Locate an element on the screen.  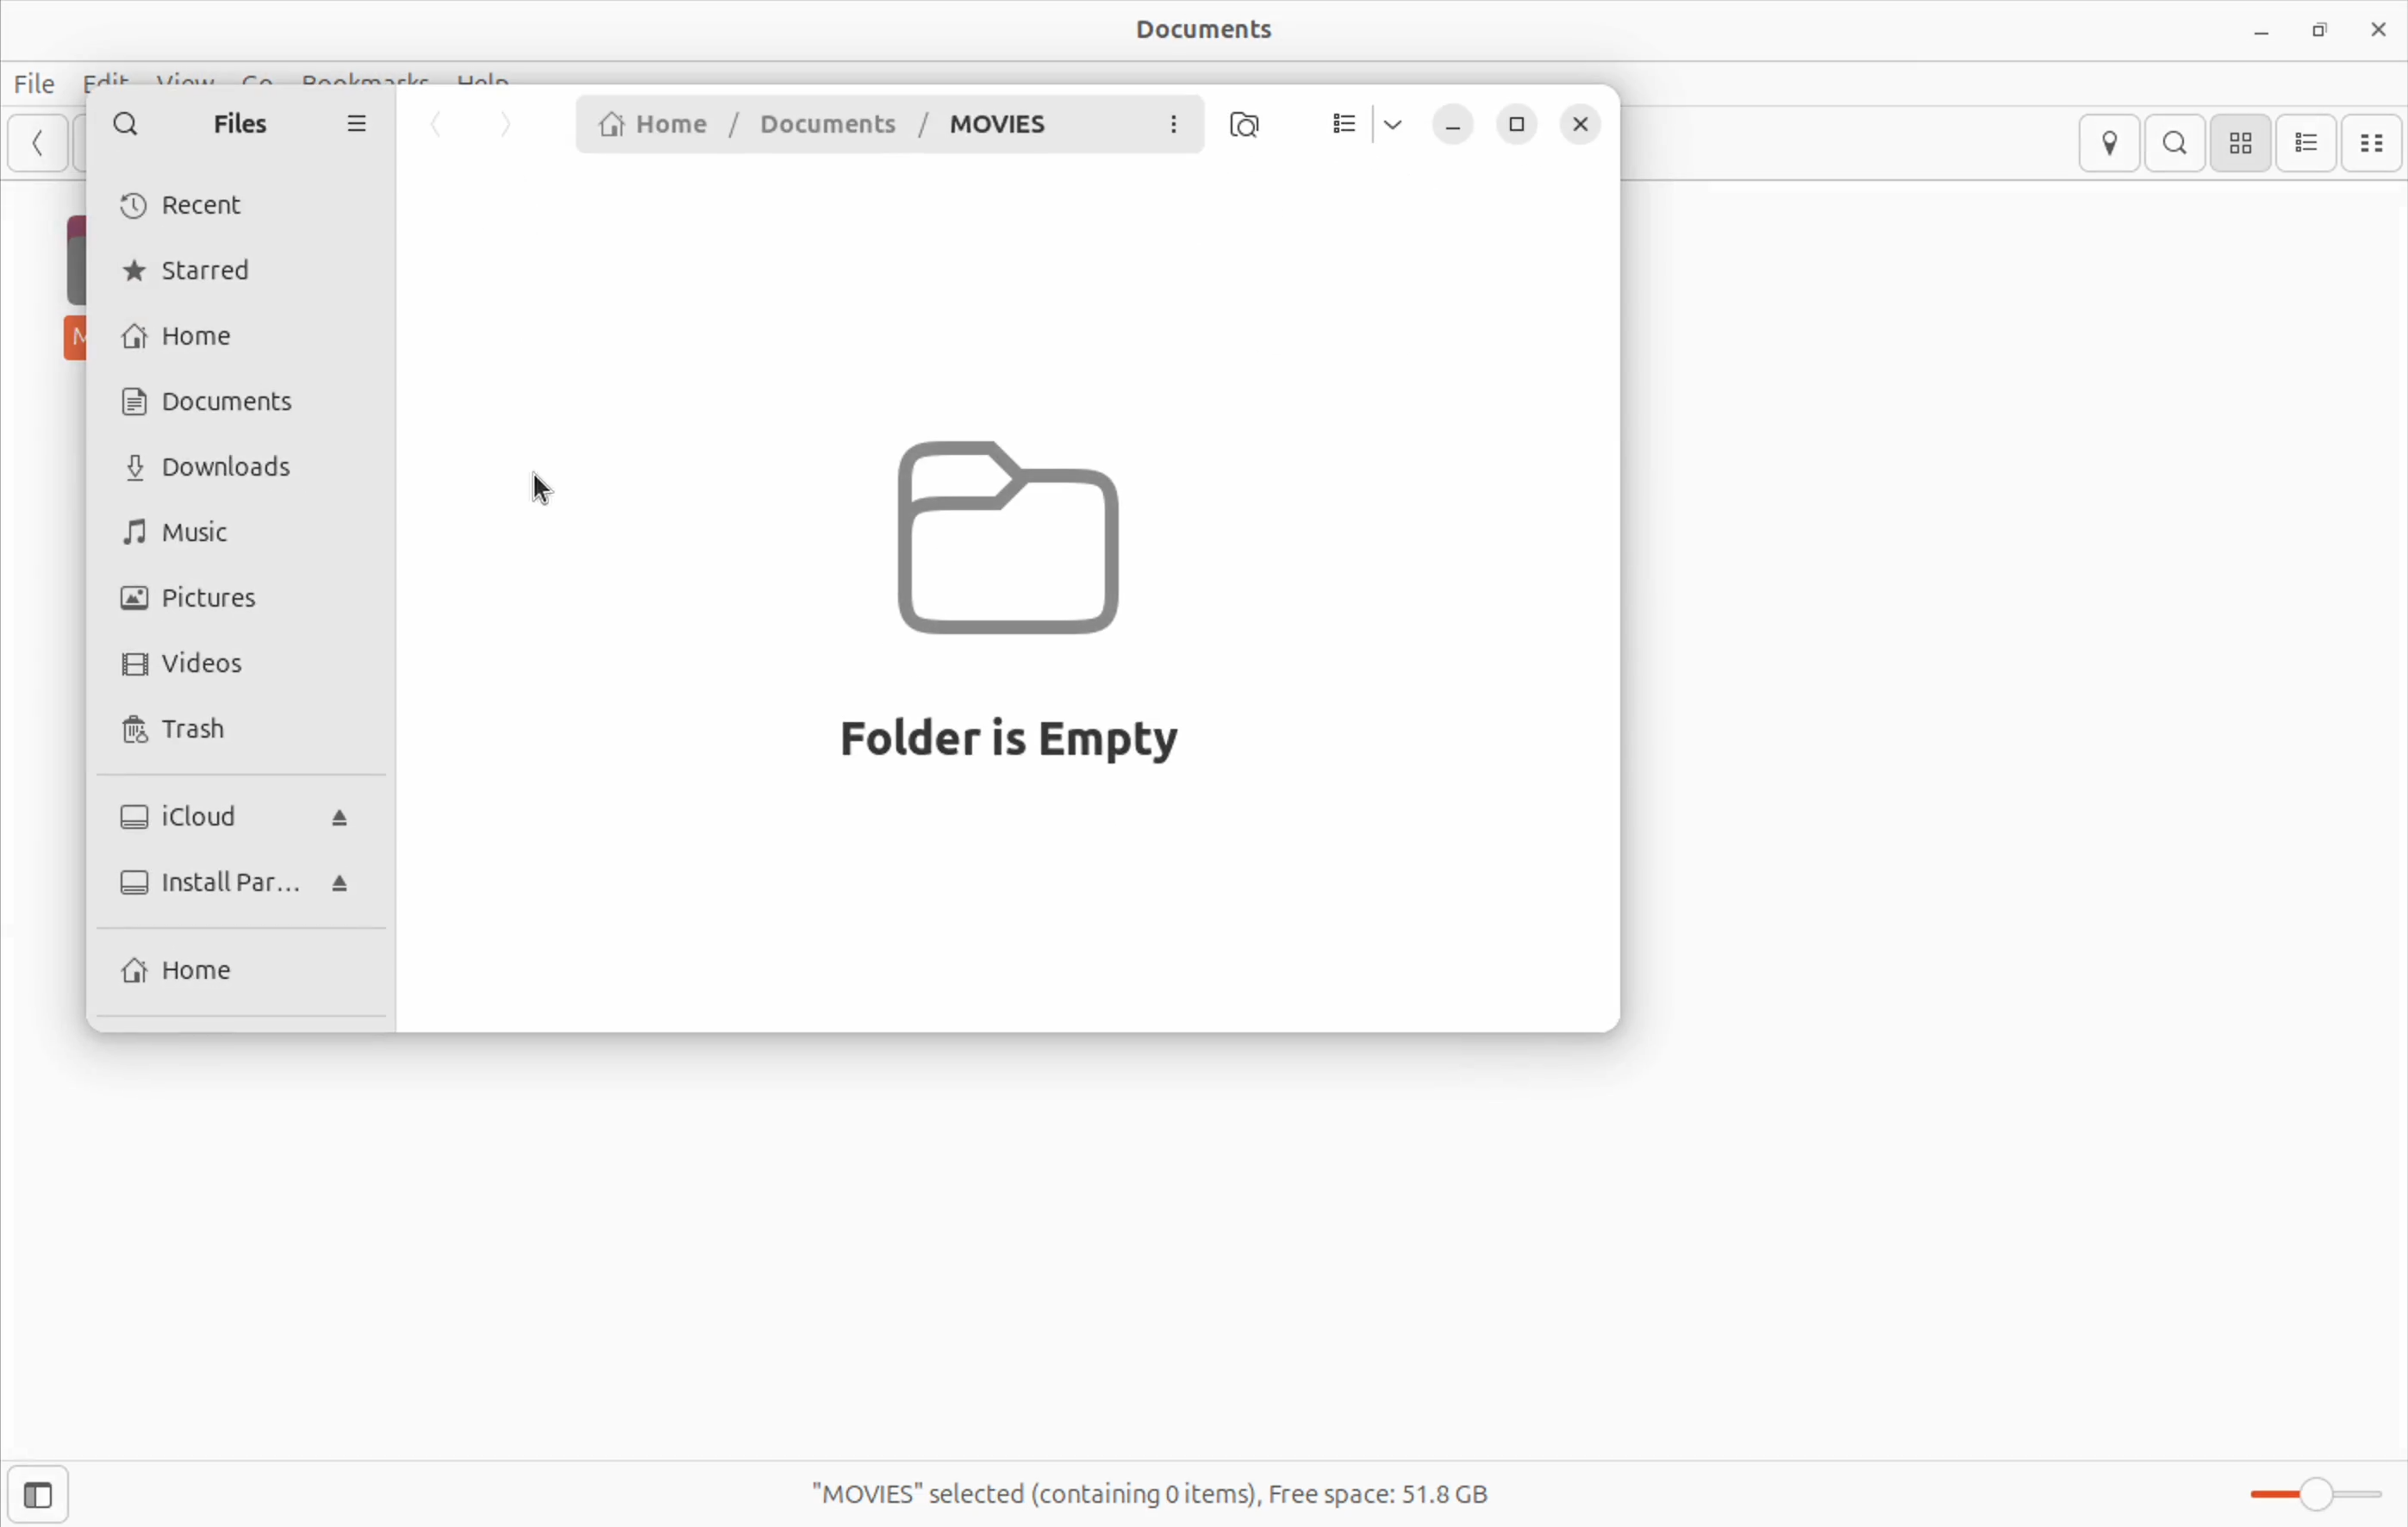
File is located at coordinates (44, 79).